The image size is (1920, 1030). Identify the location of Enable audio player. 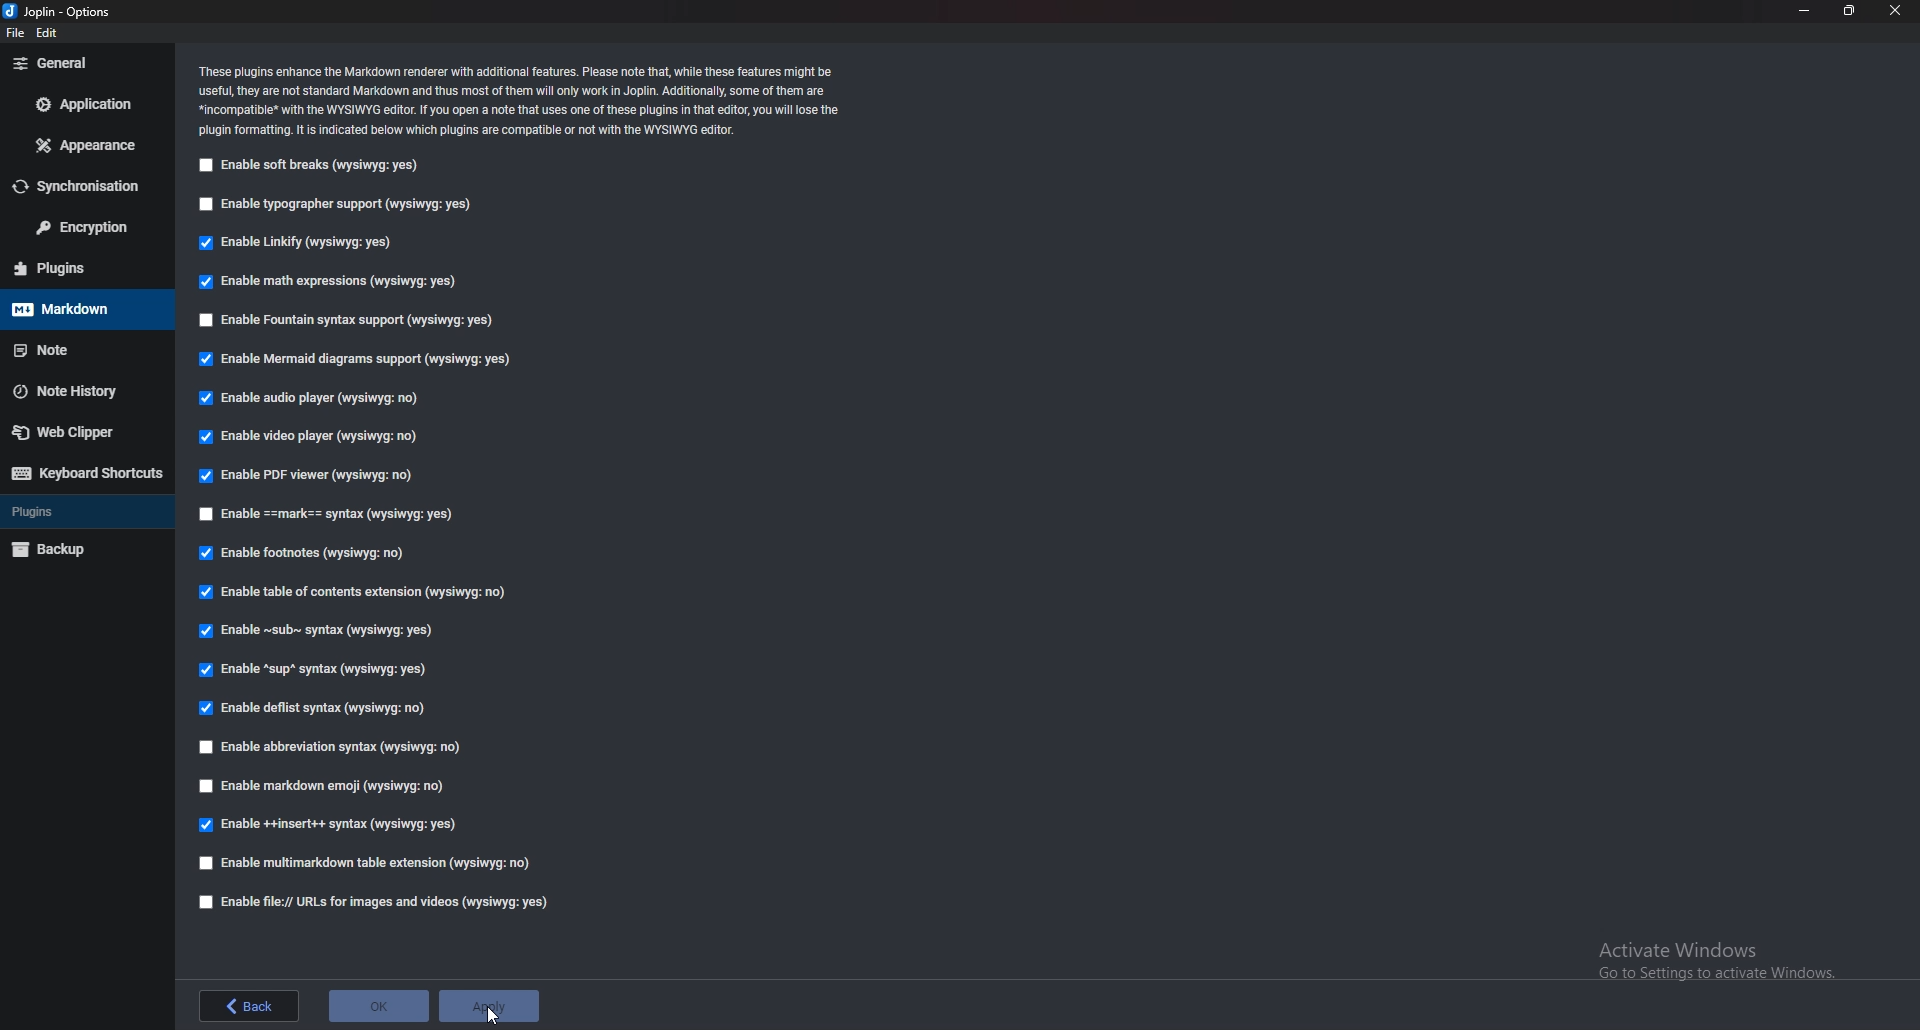
(308, 400).